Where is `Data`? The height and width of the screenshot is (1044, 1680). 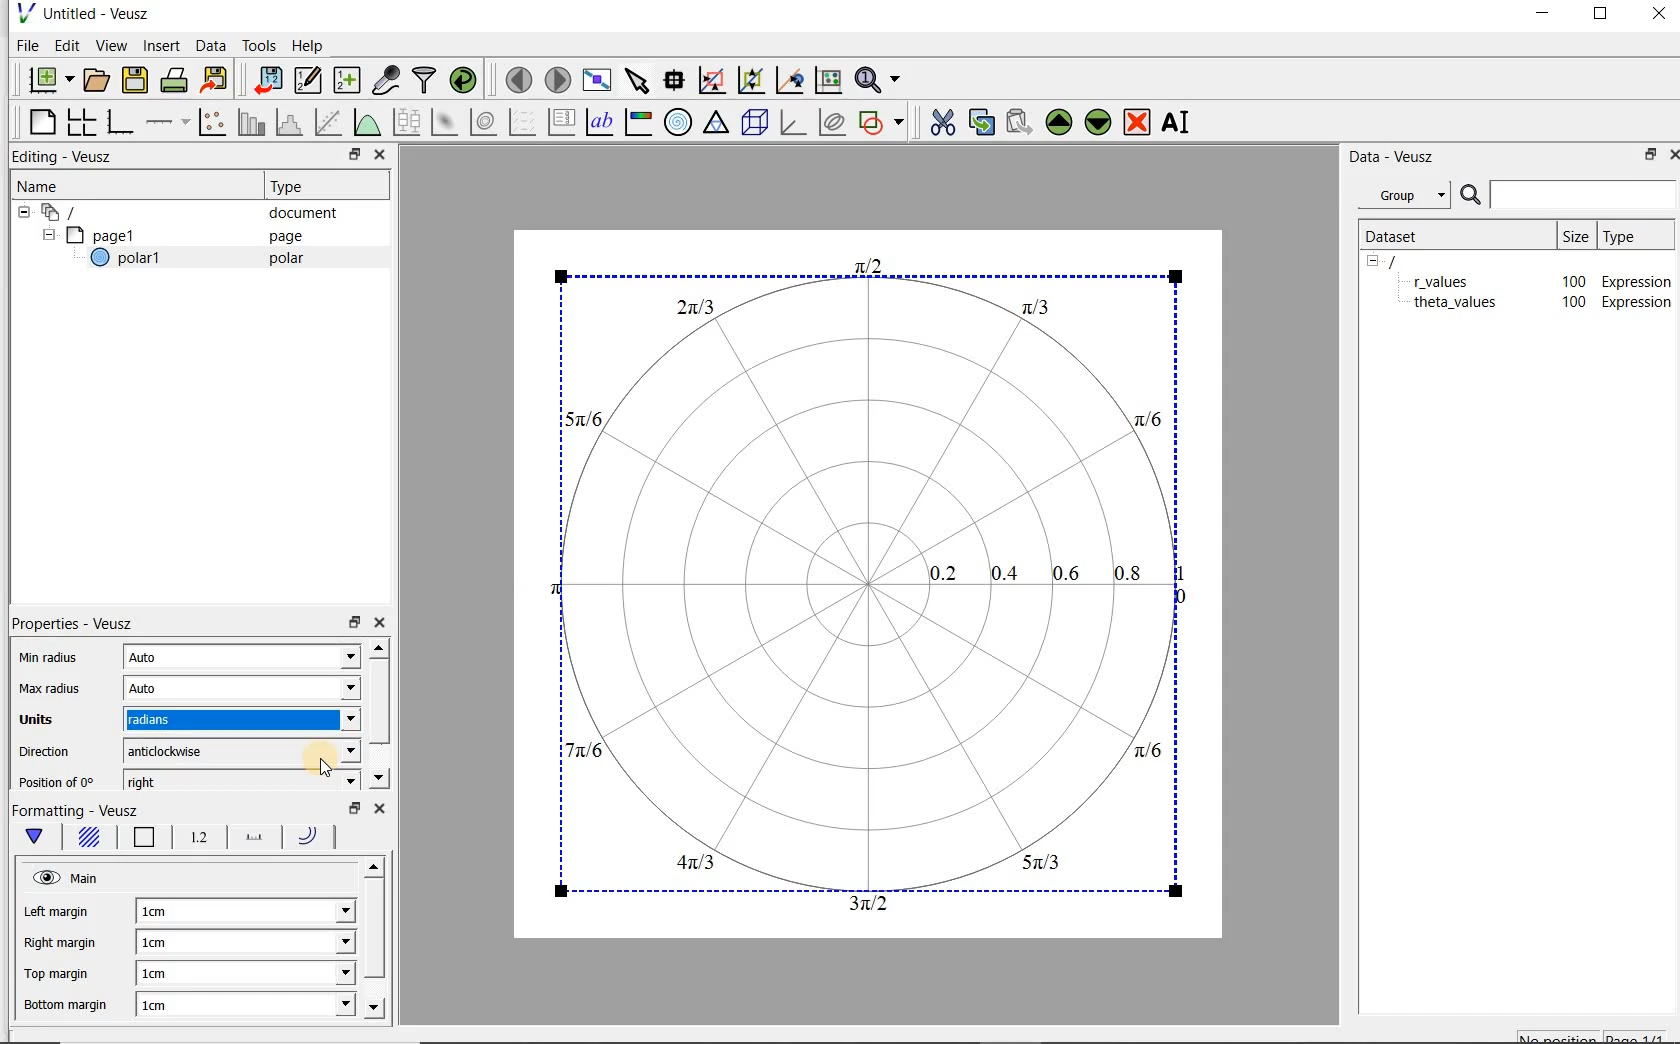
Data is located at coordinates (212, 45).